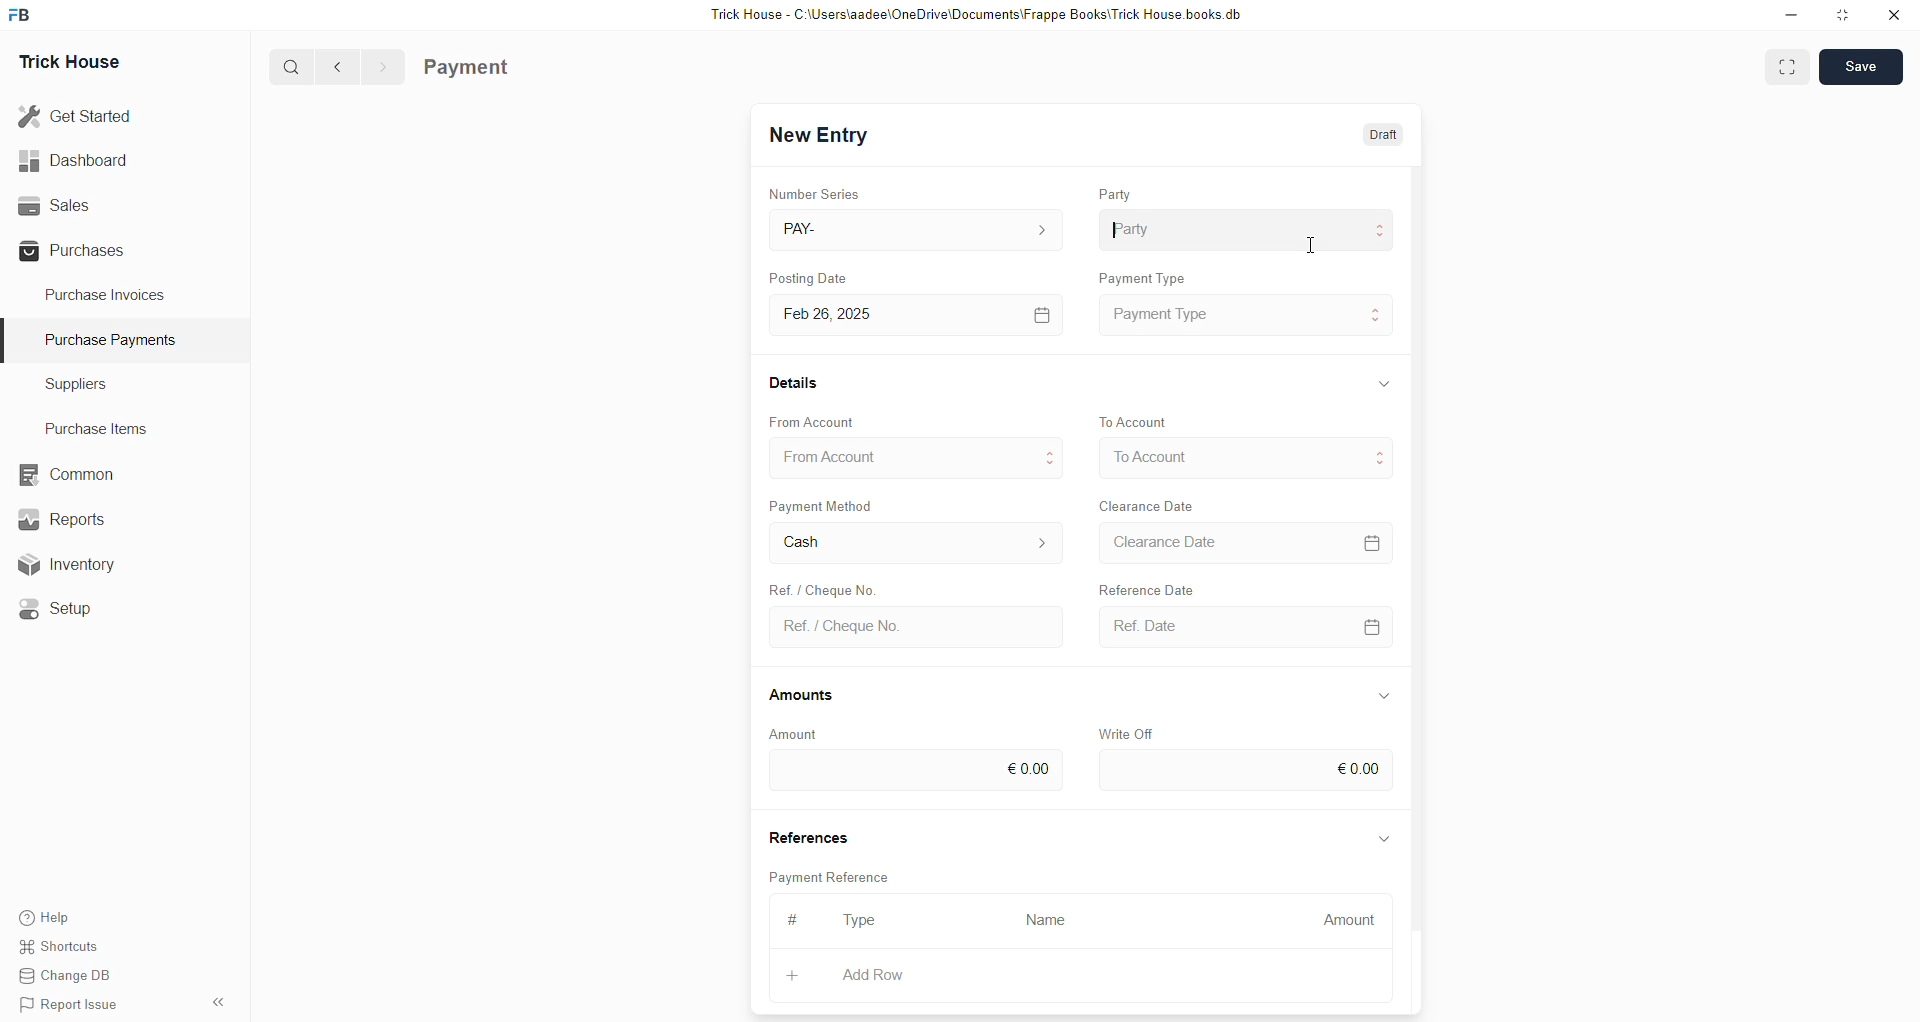 Image resolution: width=1920 pixels, height=1022 pixels. Describe the element at coordinates (79, 114) in the screenshot. I see `Get Started` at that location.